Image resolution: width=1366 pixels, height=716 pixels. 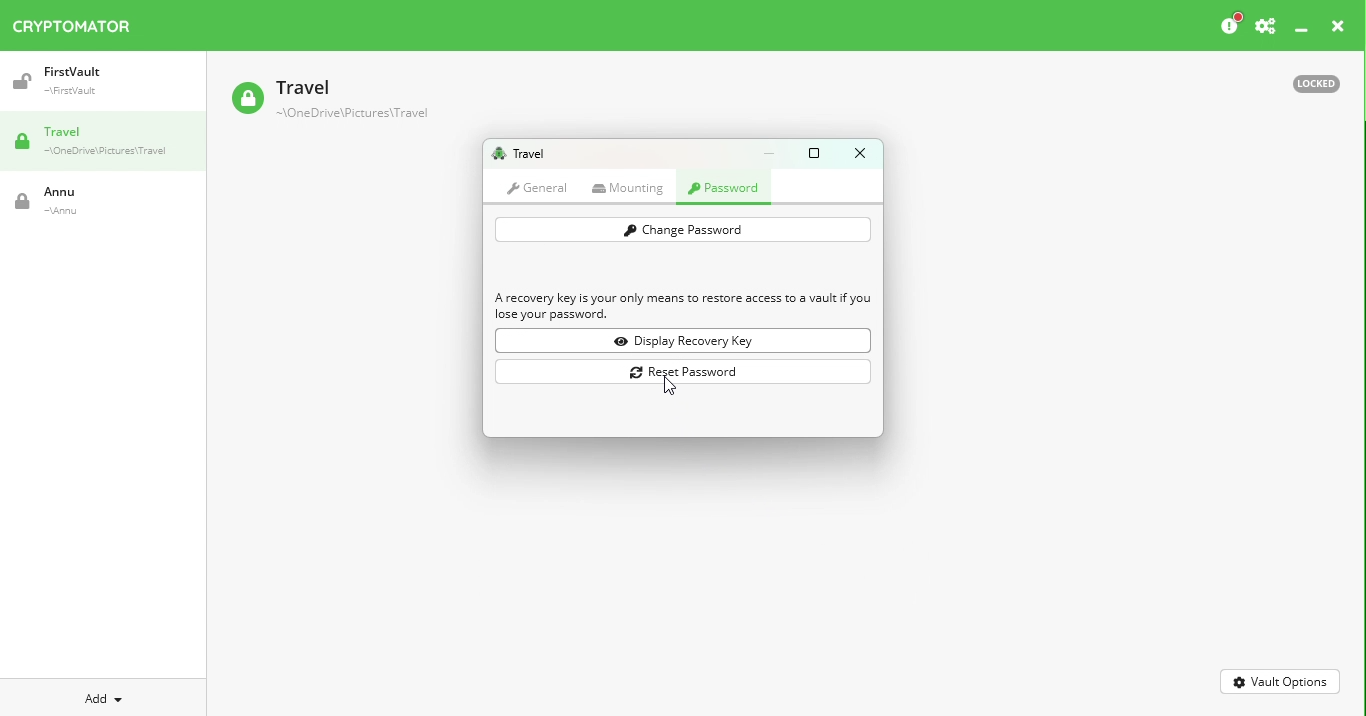 I want to click on Travel, so click(x=518, y=154).